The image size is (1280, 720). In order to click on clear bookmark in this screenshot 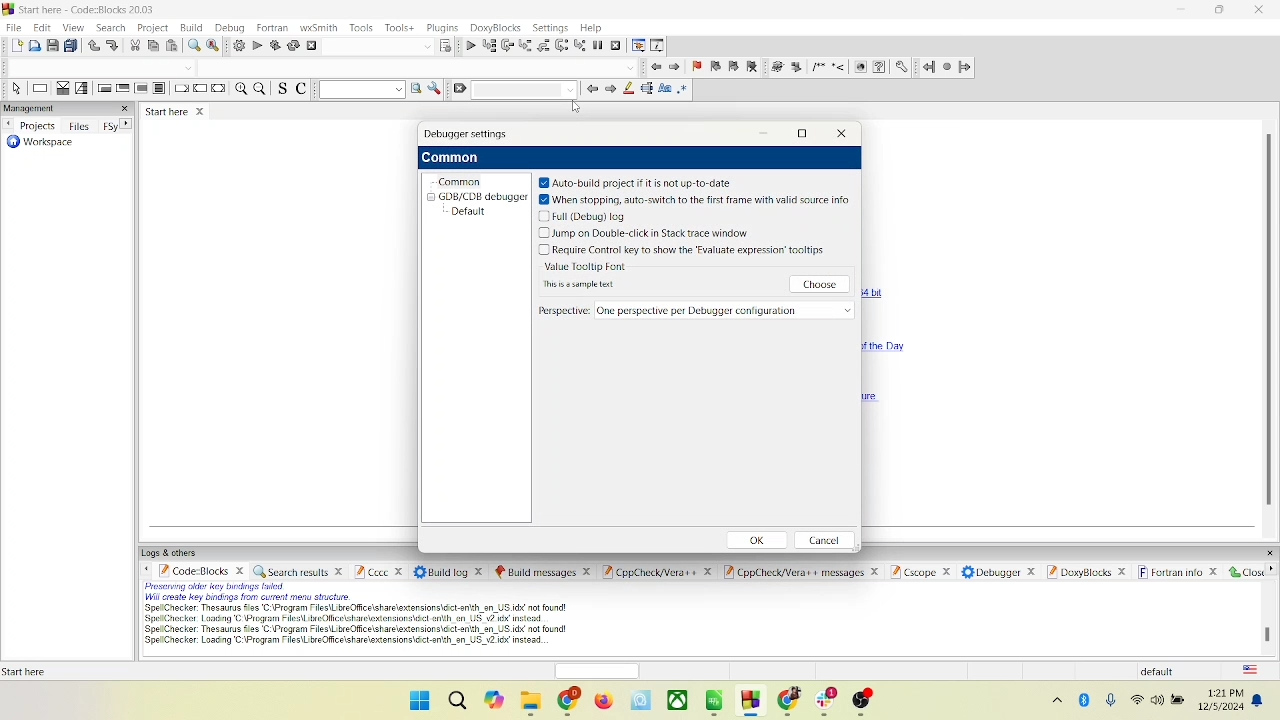, I will do `click(752, 65)`.